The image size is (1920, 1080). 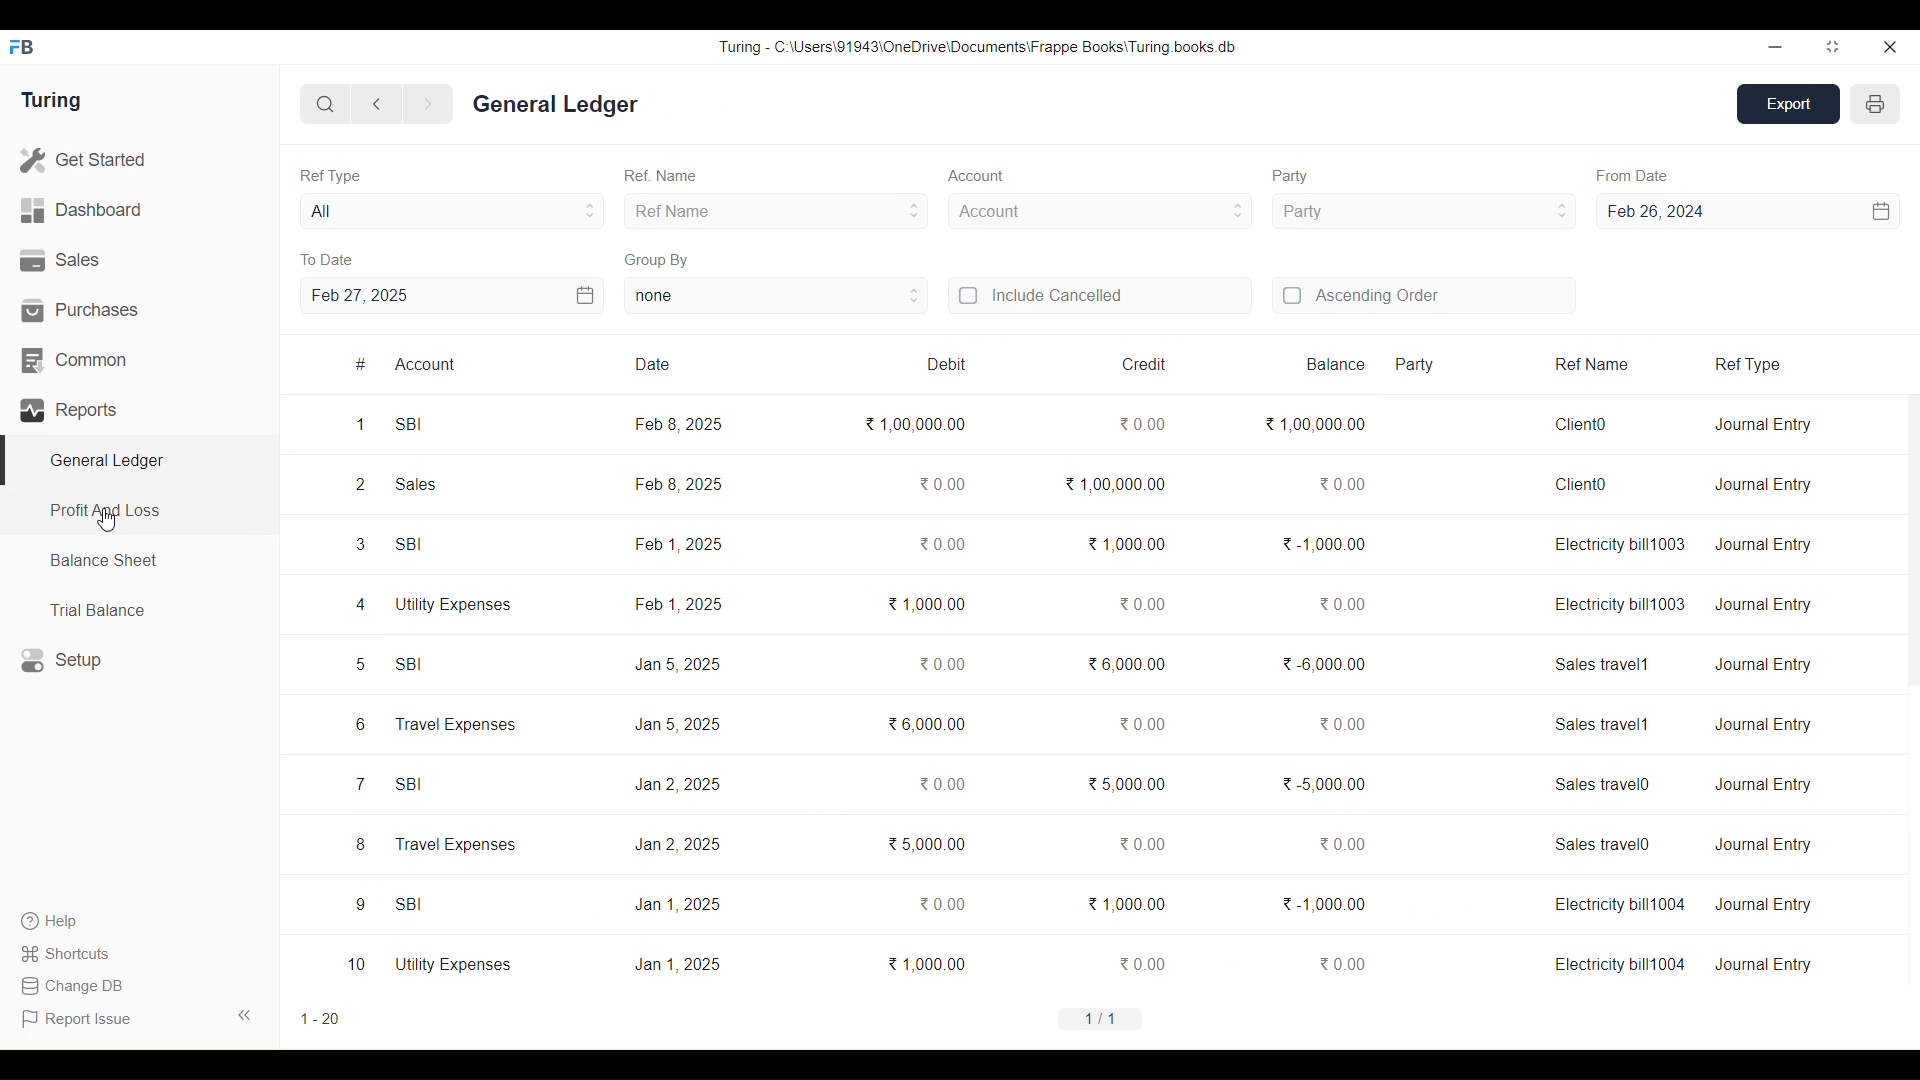 I want to click on Include Cancelled, so click(x=1100, y=296).